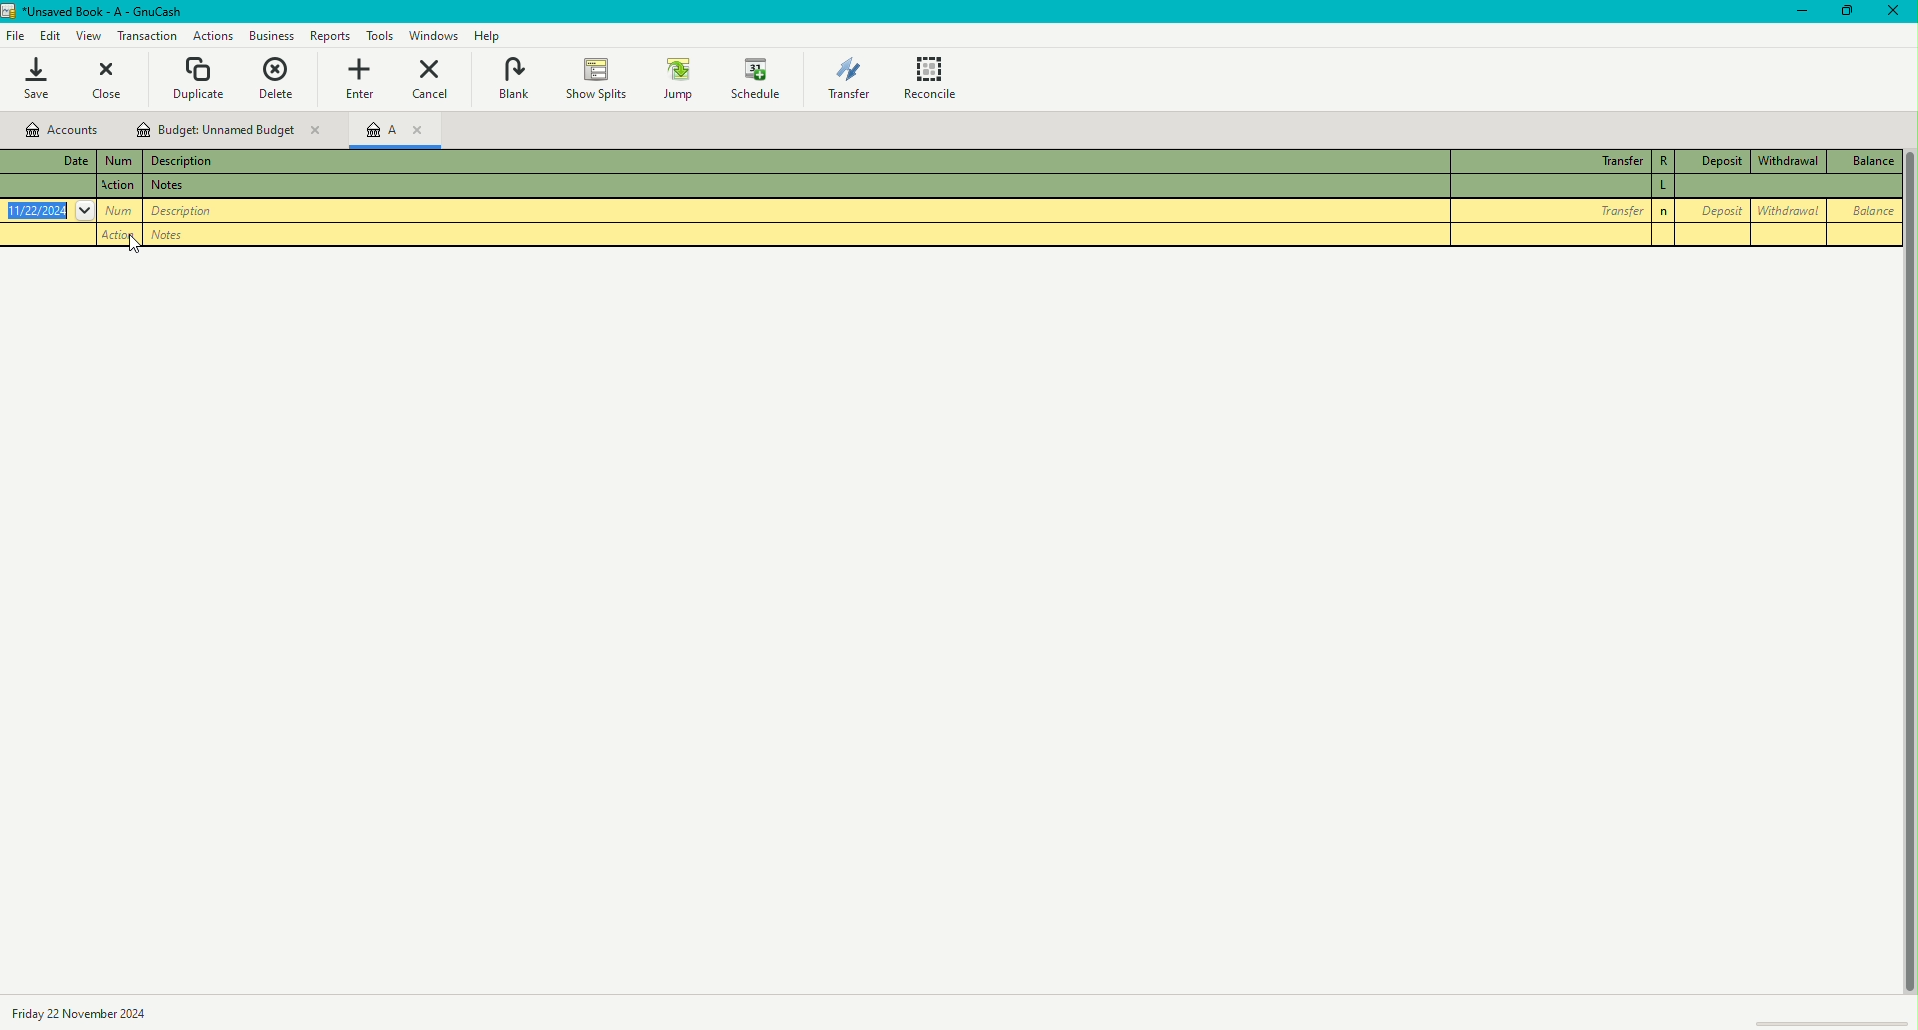 The width and height of the screenshot is (1918, 1030). Describe the element at coordinates (230, 130) in the screenshot. I see `Budget - Unnamed Budget` at that location.